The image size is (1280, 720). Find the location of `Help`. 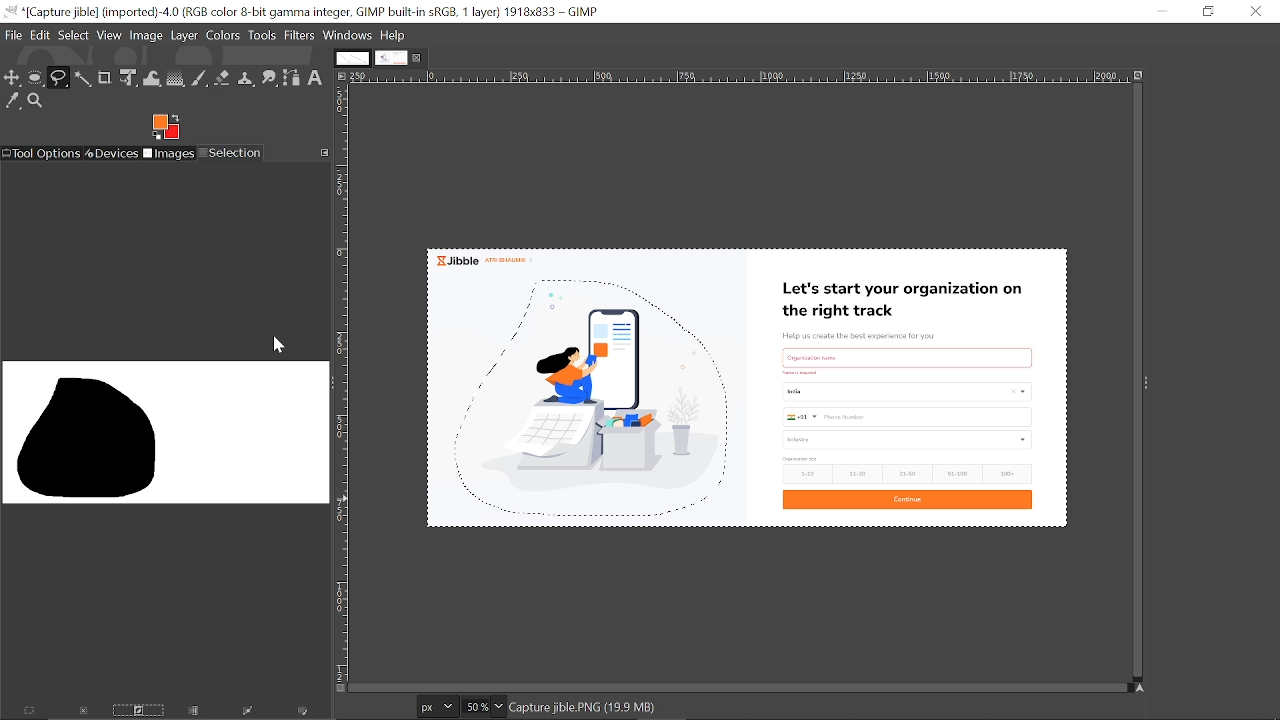

Help is located at coordinates (393, 35).